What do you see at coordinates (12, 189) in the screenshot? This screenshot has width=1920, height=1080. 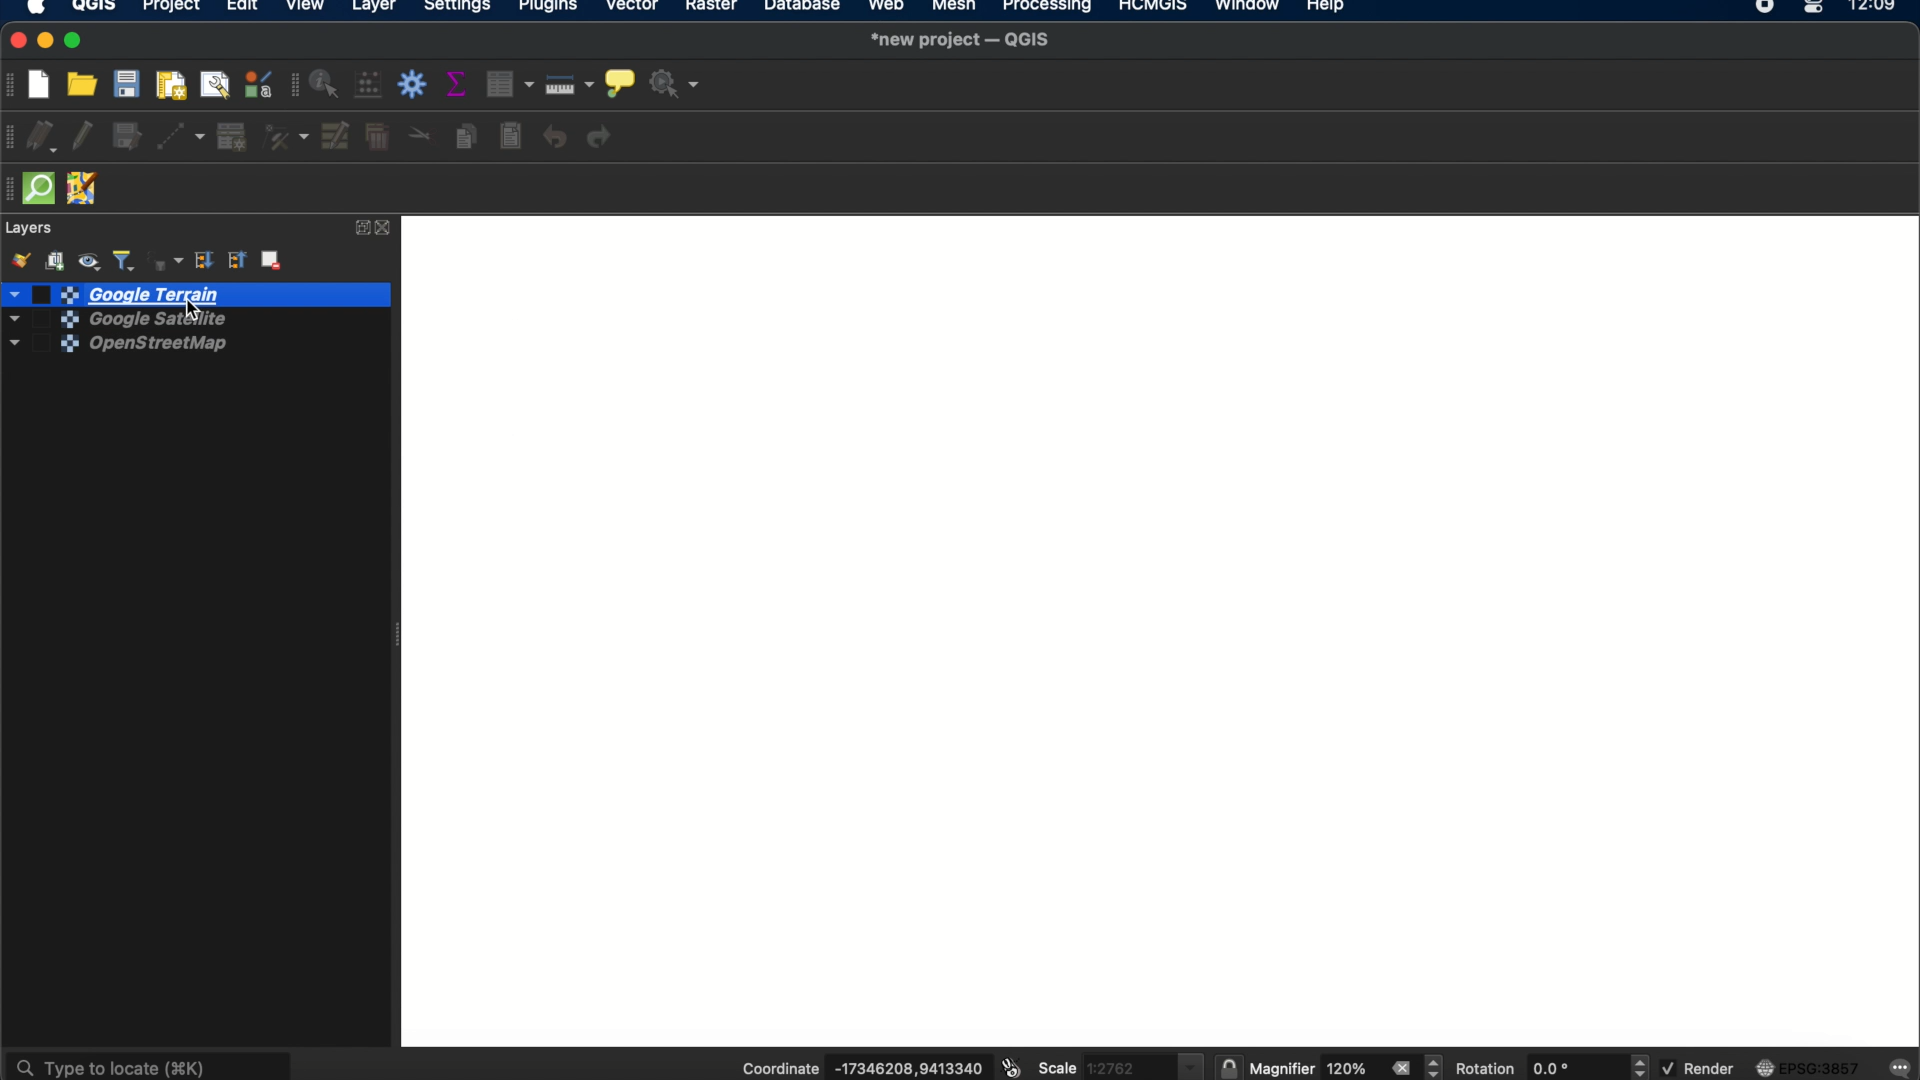 I see `hidden toolbar` at bounding box center [12, 189].